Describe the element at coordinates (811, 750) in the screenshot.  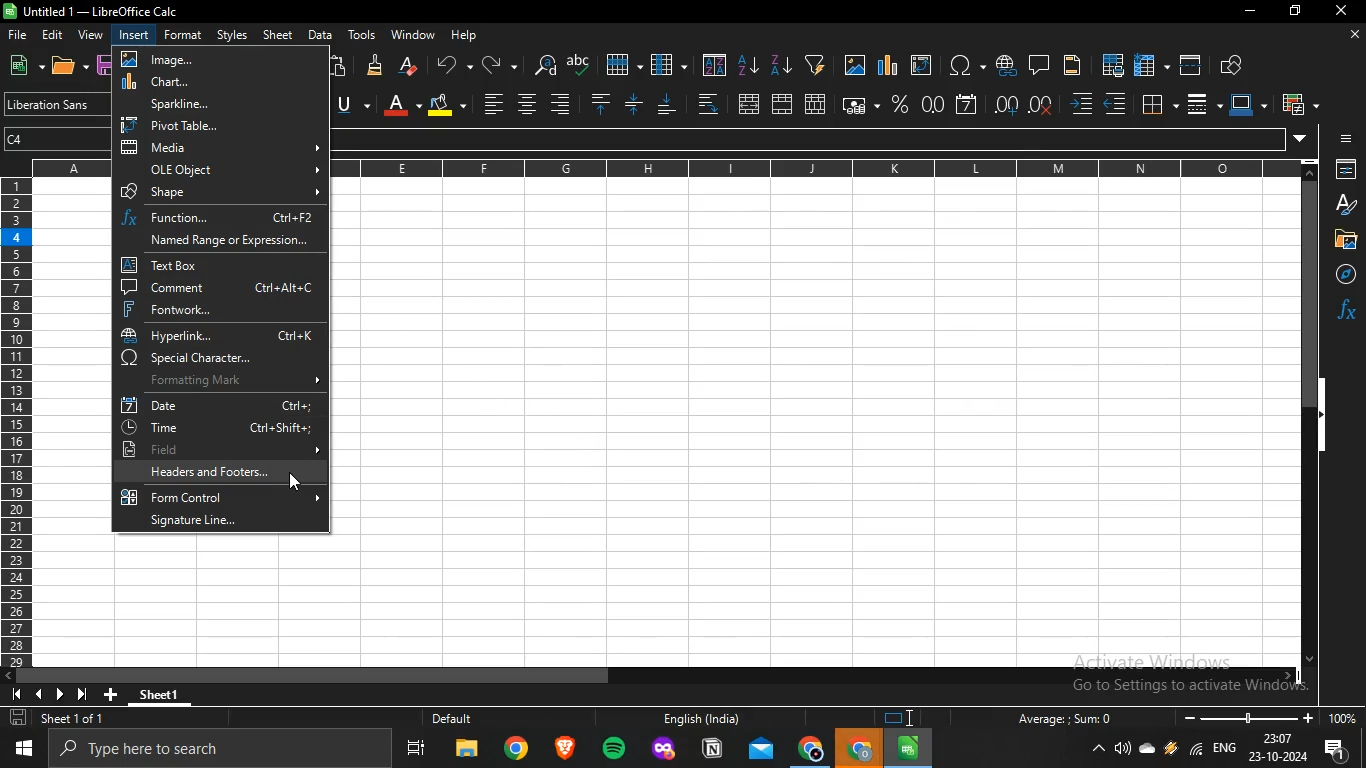
I see `google chrome` at that location.